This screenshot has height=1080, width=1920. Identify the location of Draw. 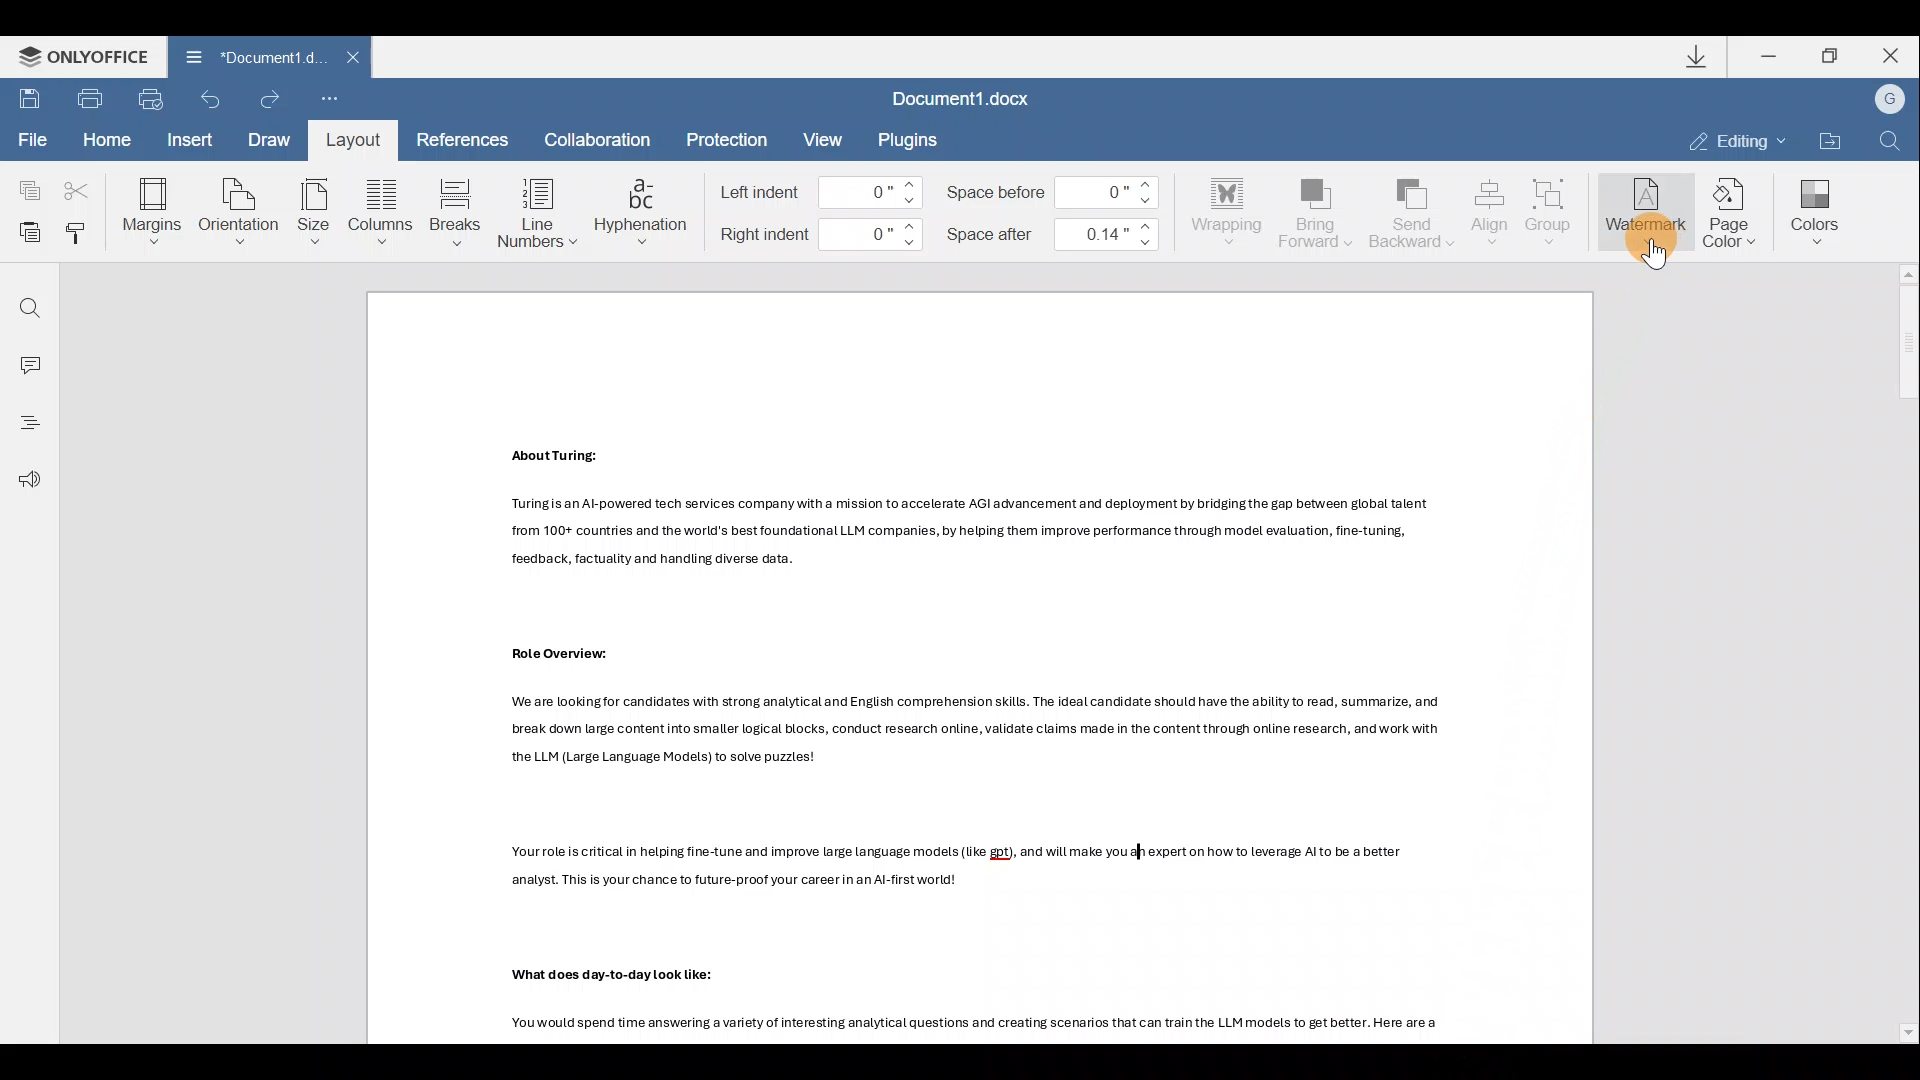
(270, 142).